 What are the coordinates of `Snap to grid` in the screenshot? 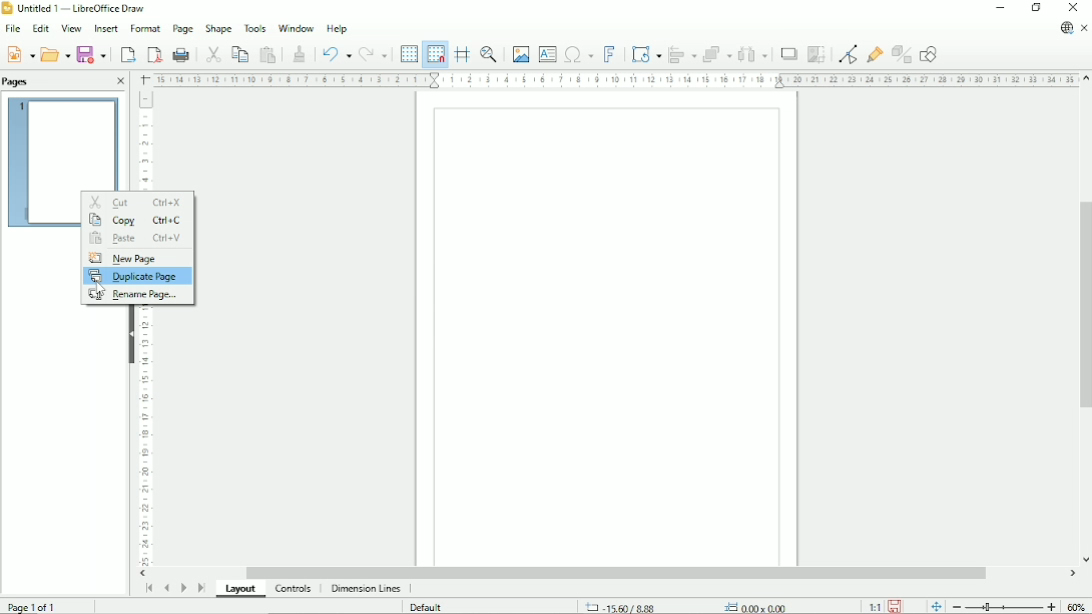 It's located at (434, 54).